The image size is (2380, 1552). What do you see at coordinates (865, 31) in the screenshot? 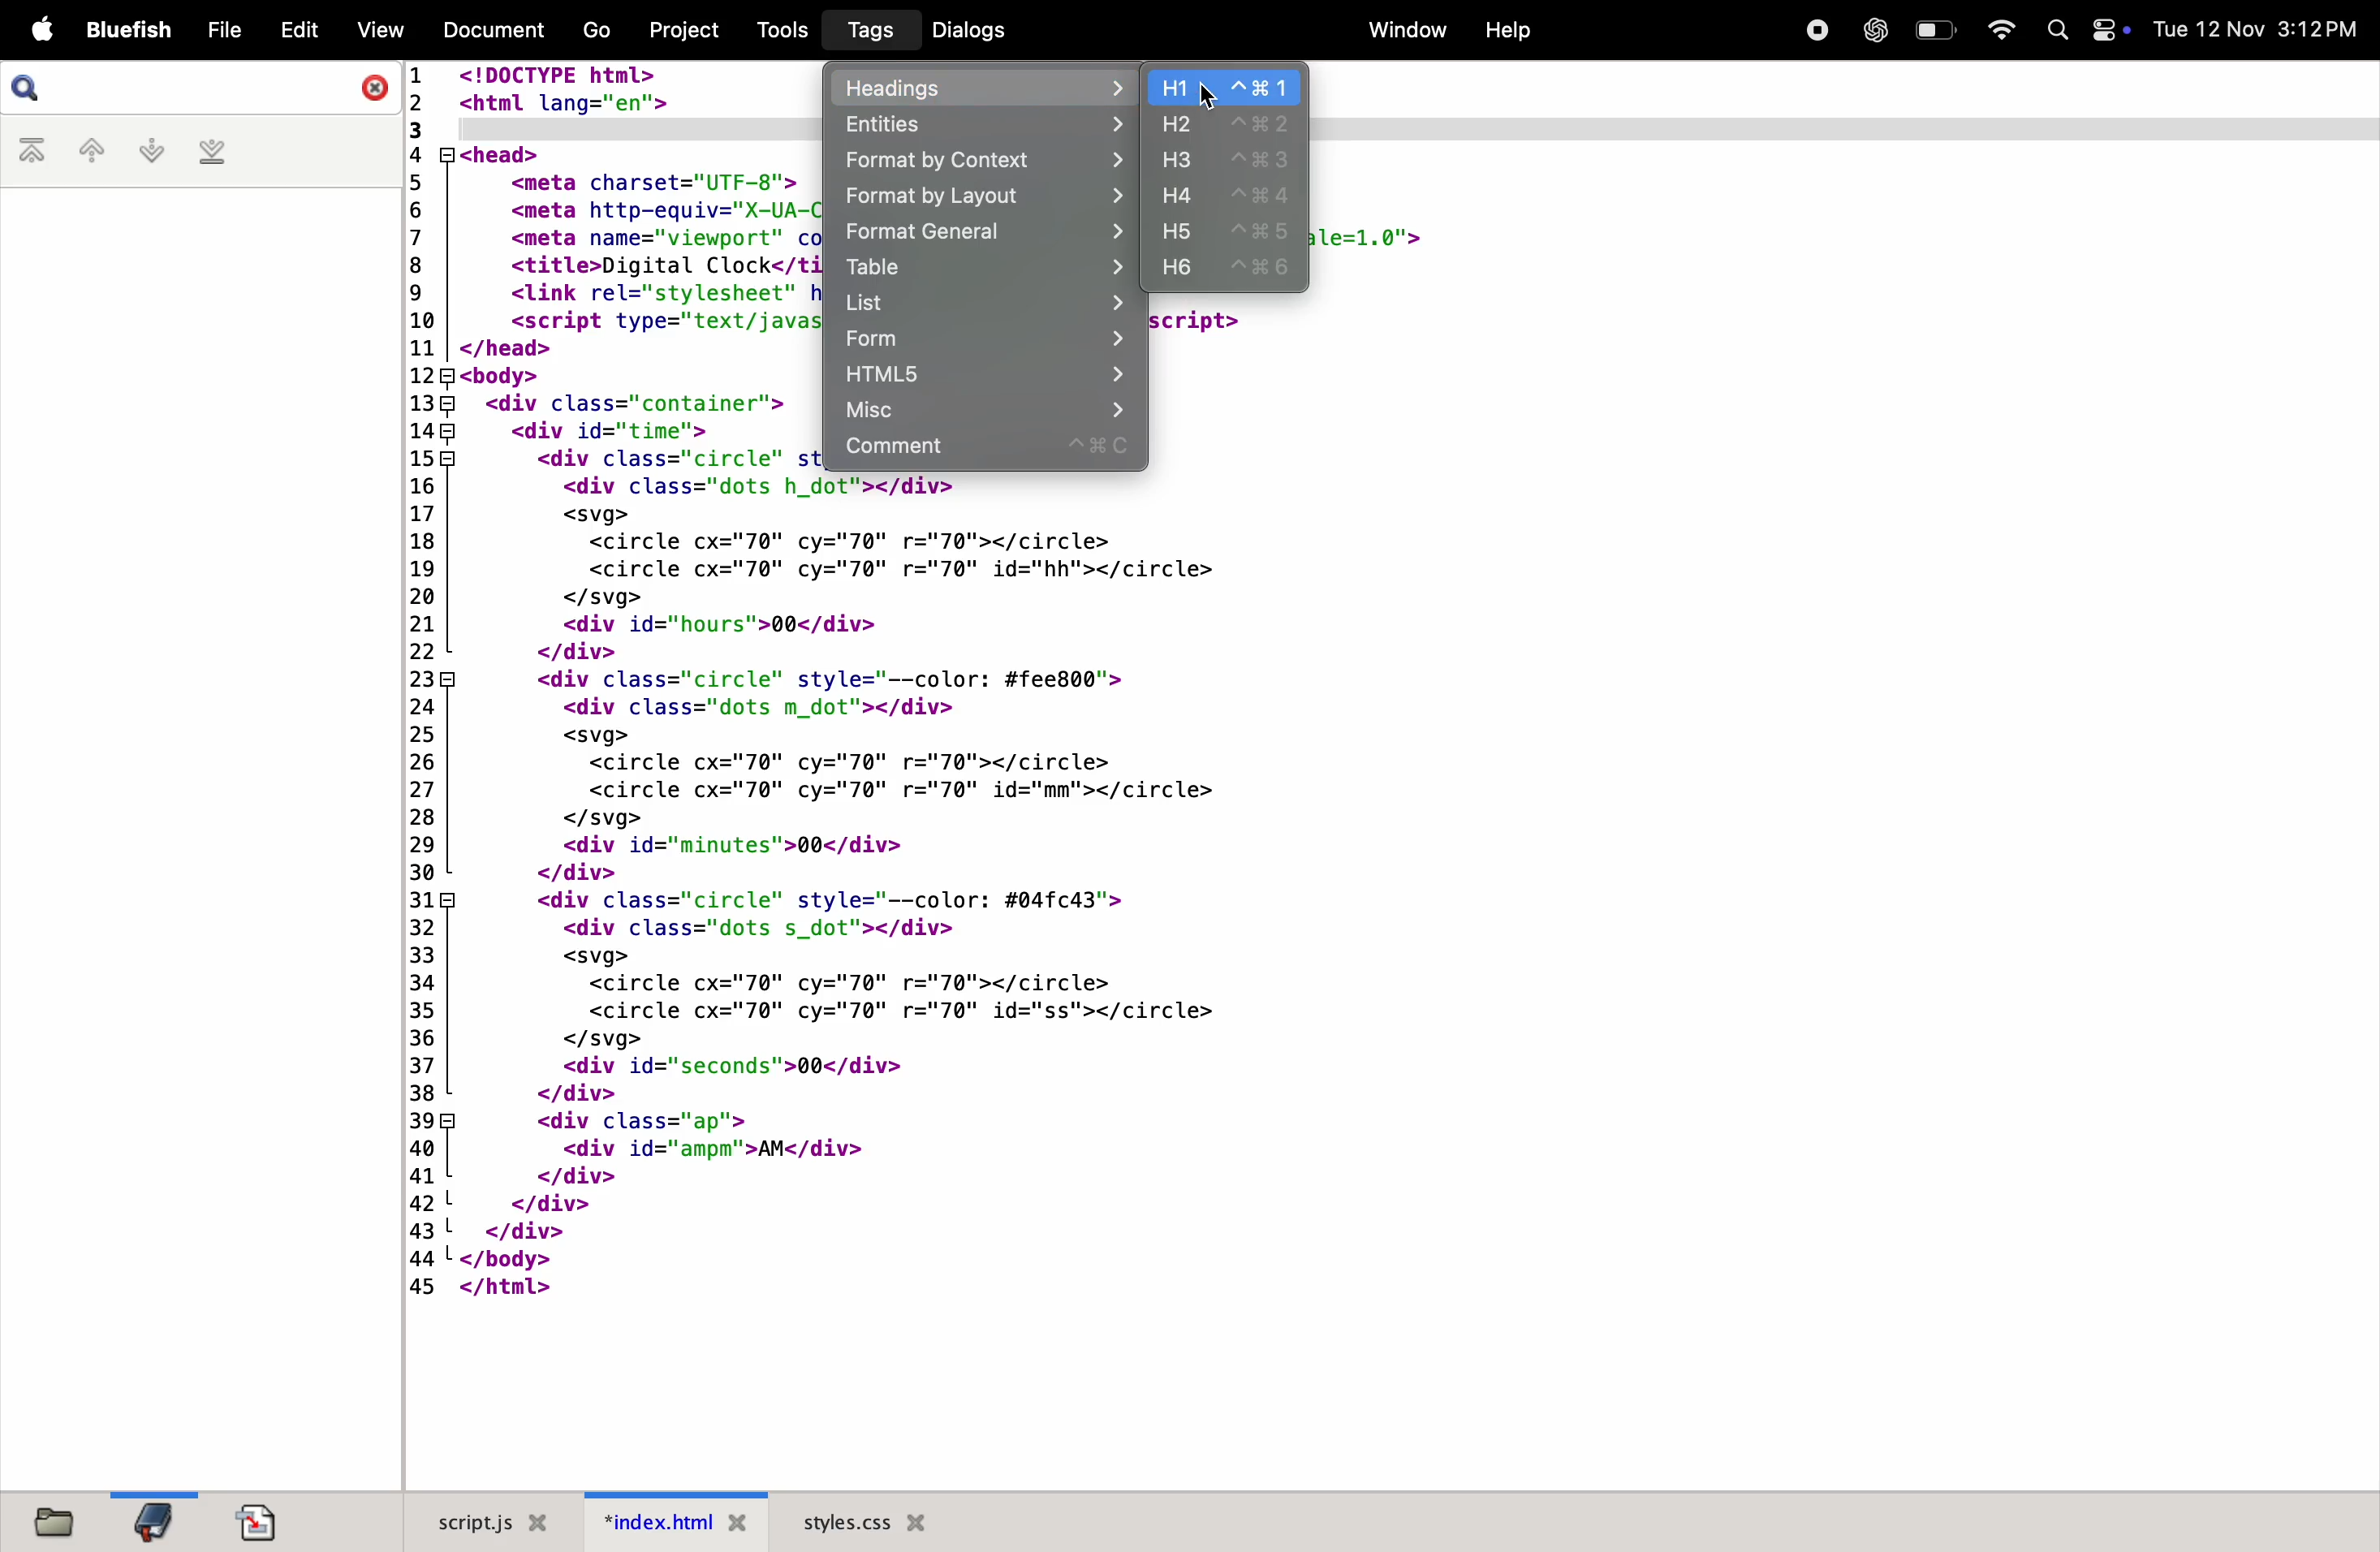
I see `tags` at bounding box center [865, 31].